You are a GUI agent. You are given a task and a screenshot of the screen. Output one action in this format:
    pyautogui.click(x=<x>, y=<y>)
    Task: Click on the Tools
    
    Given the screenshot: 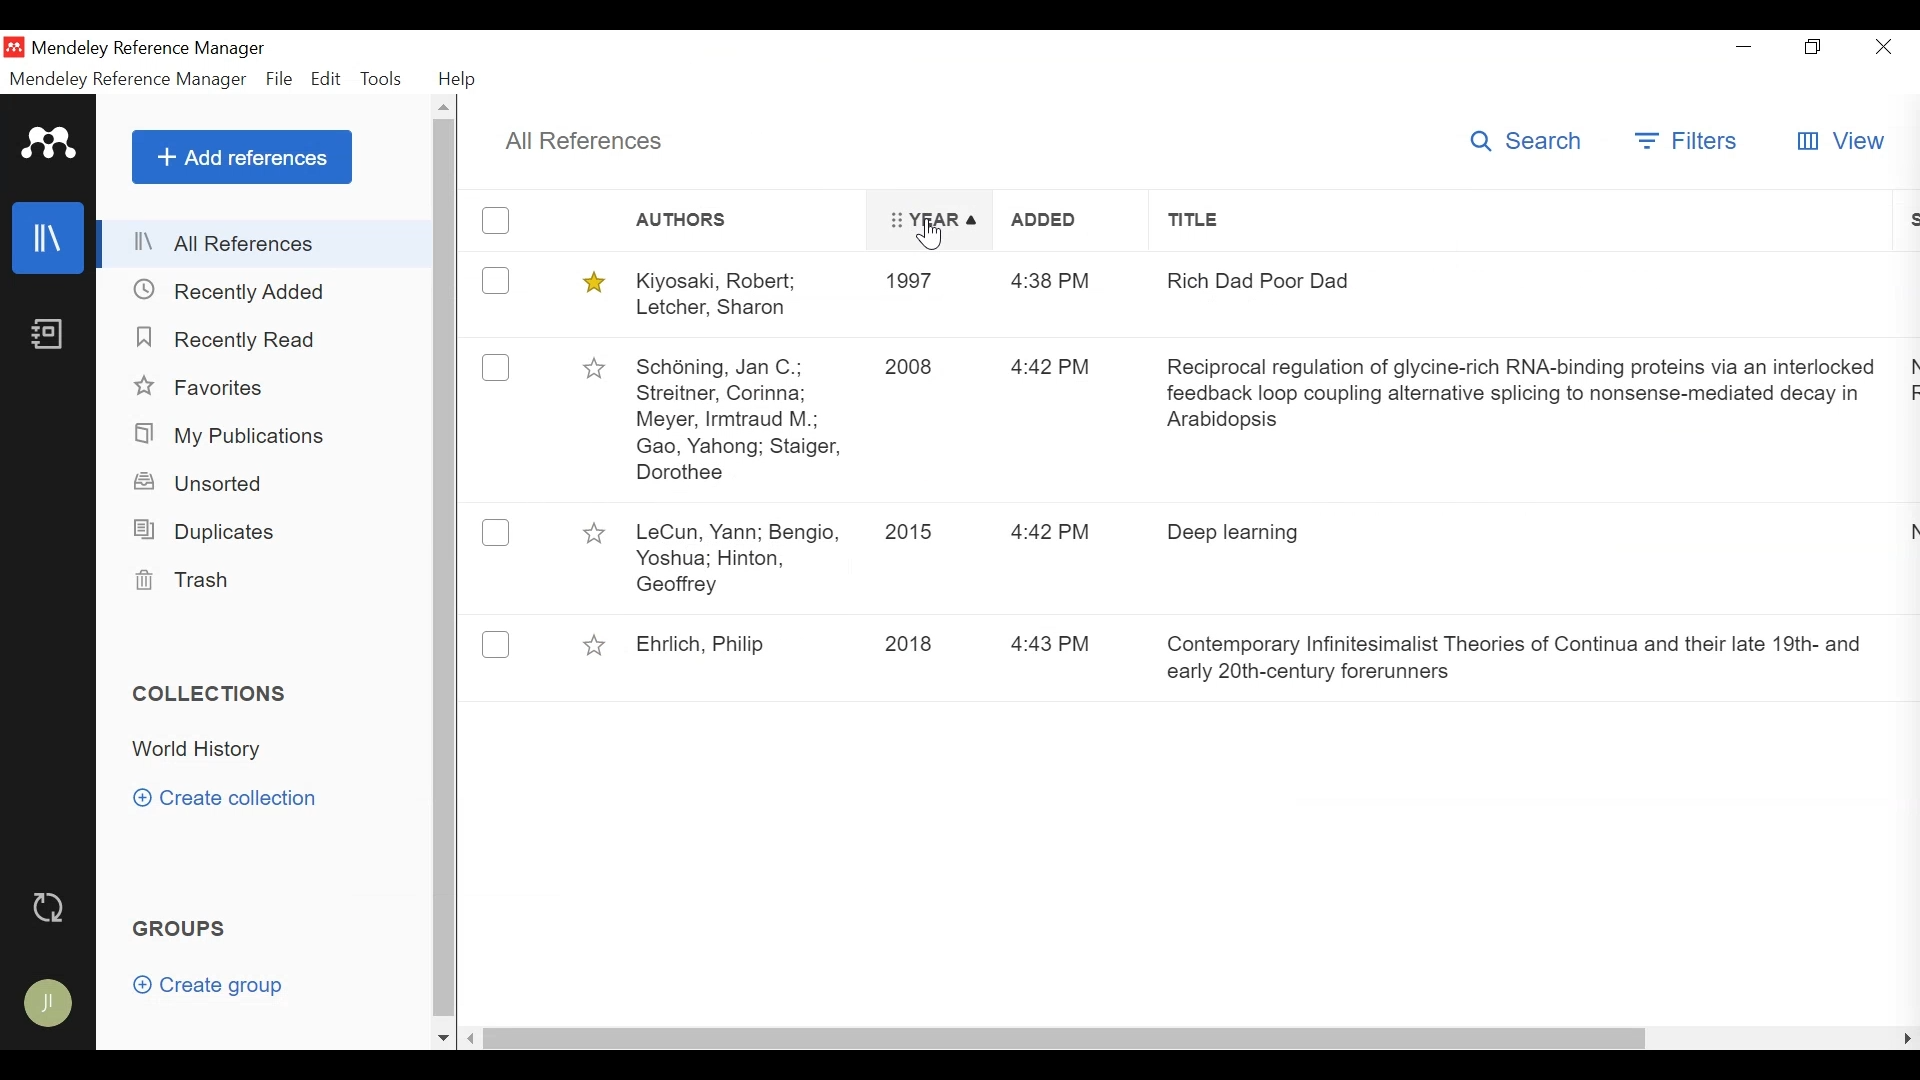 What is the action you would take?
    pyautogui.click(x=380, y=79)
    